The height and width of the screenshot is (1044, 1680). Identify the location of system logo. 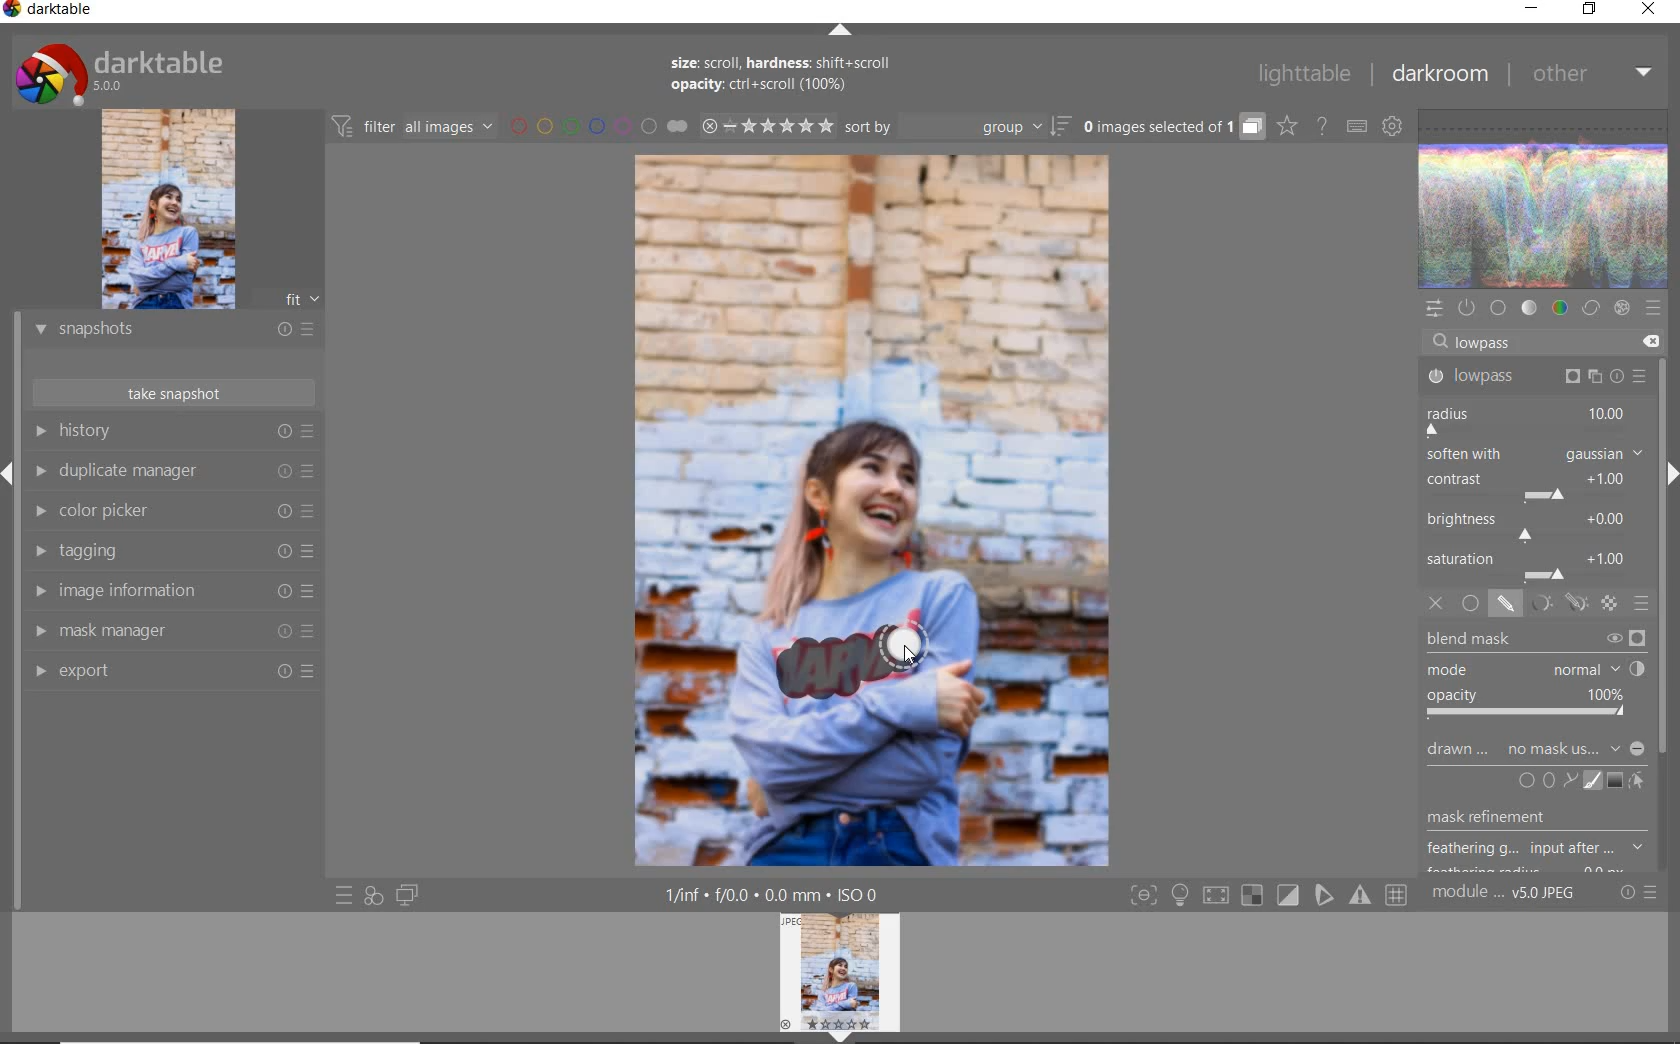
(119, 72).